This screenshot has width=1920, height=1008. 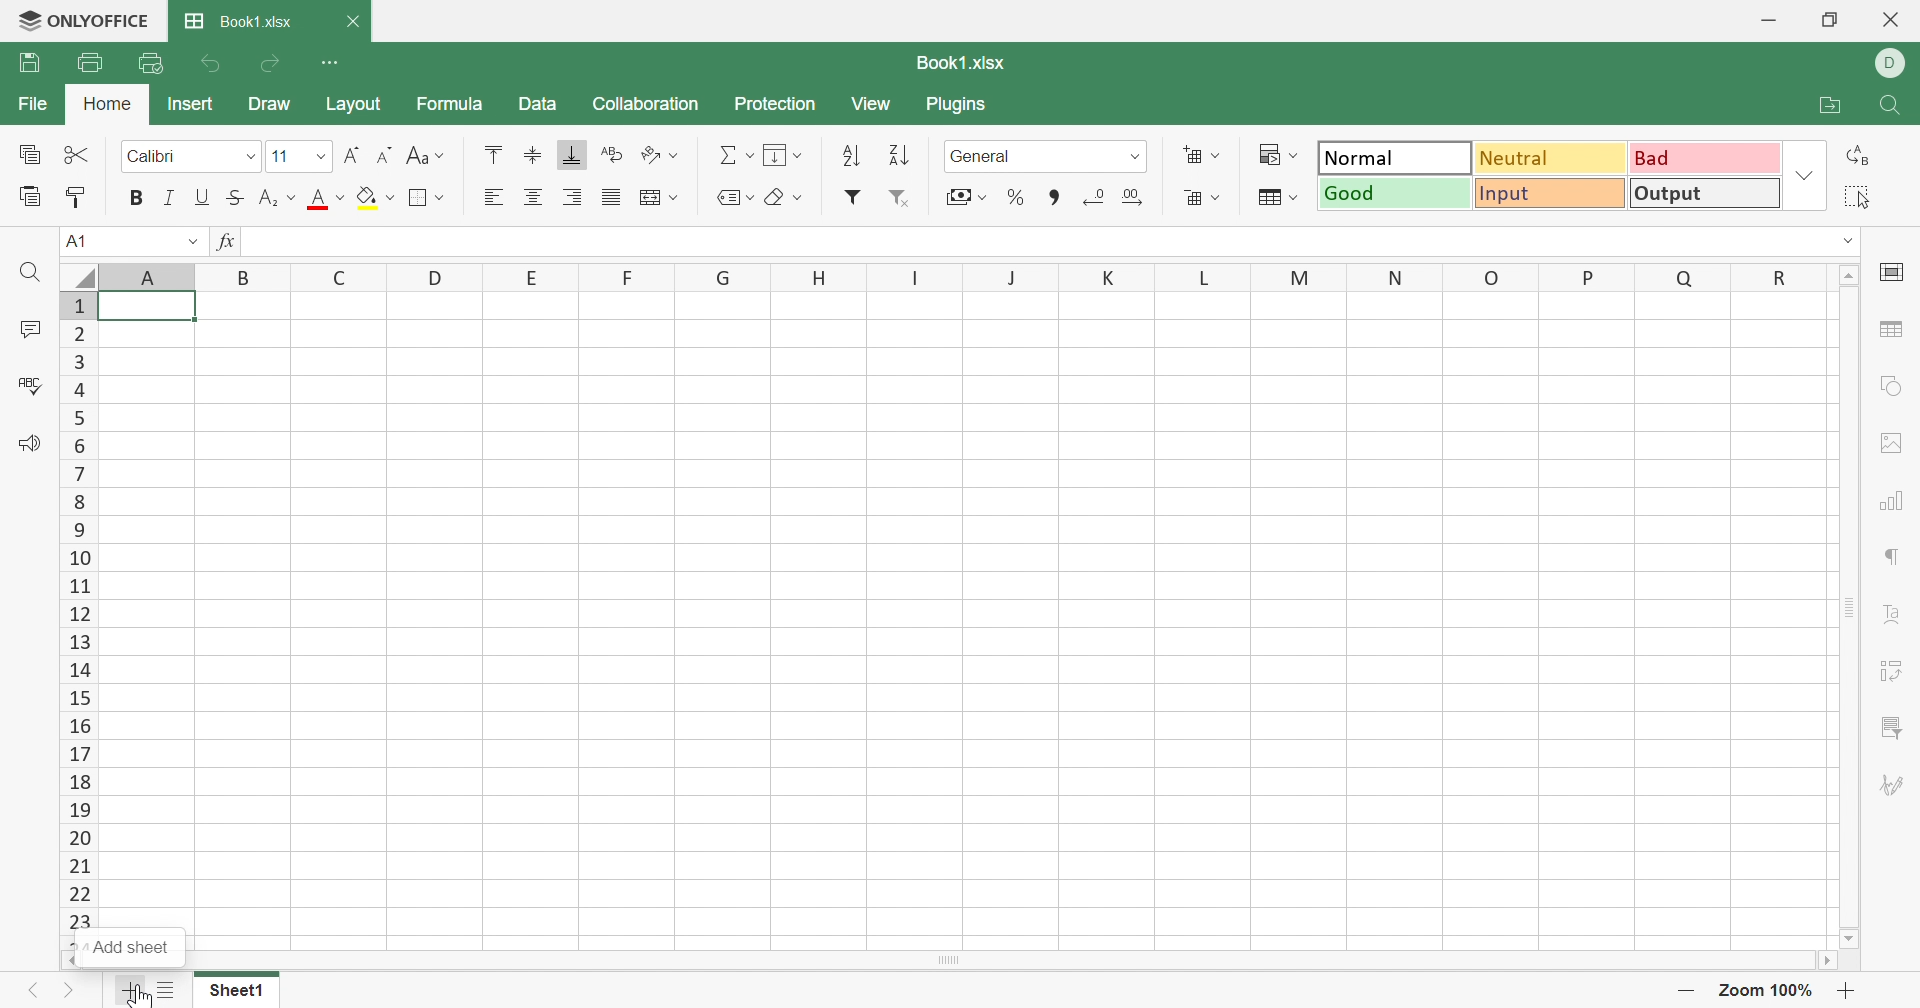 What do you see at coordinates (1207, 278) in the screenshot?
I see `L` at bounding box center [1207, 278].